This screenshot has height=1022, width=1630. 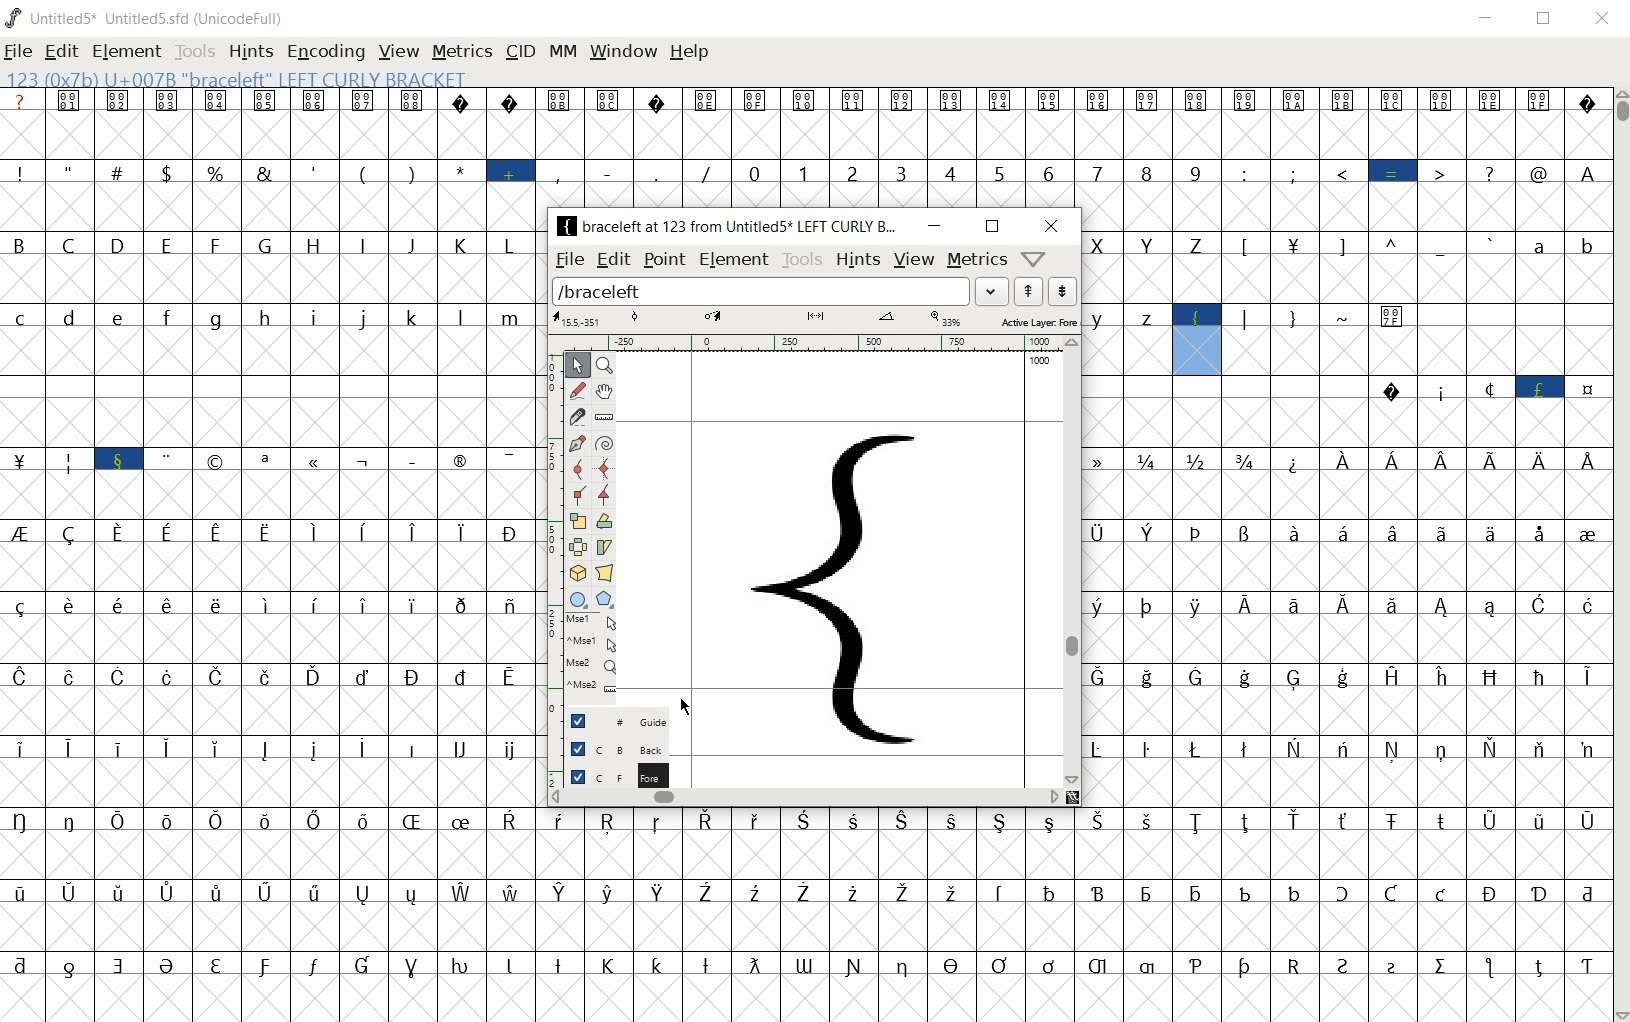 What do you see at coordinates (1546, 20) in the screenshot?
I see `restore down` at bounding box center [1546, 20].